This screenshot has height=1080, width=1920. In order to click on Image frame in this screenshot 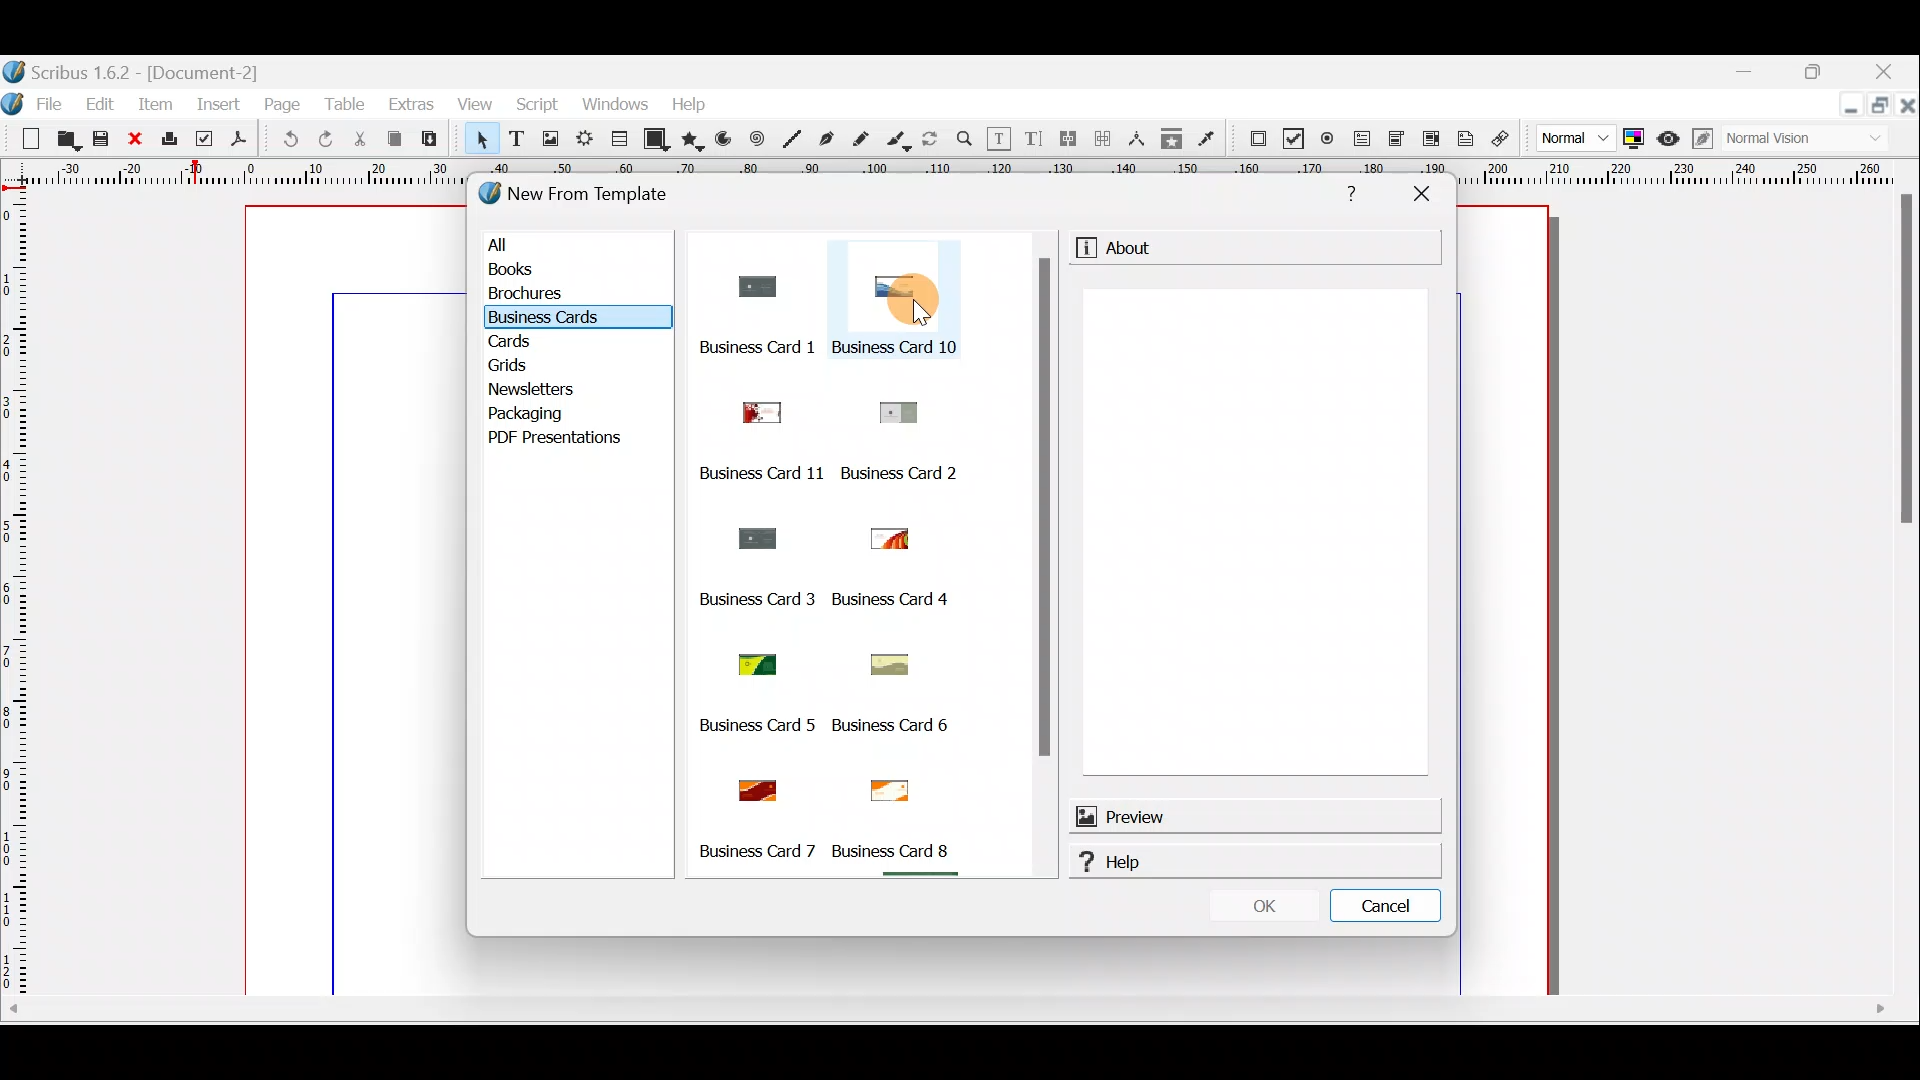, I will do `click(550, 143)`.